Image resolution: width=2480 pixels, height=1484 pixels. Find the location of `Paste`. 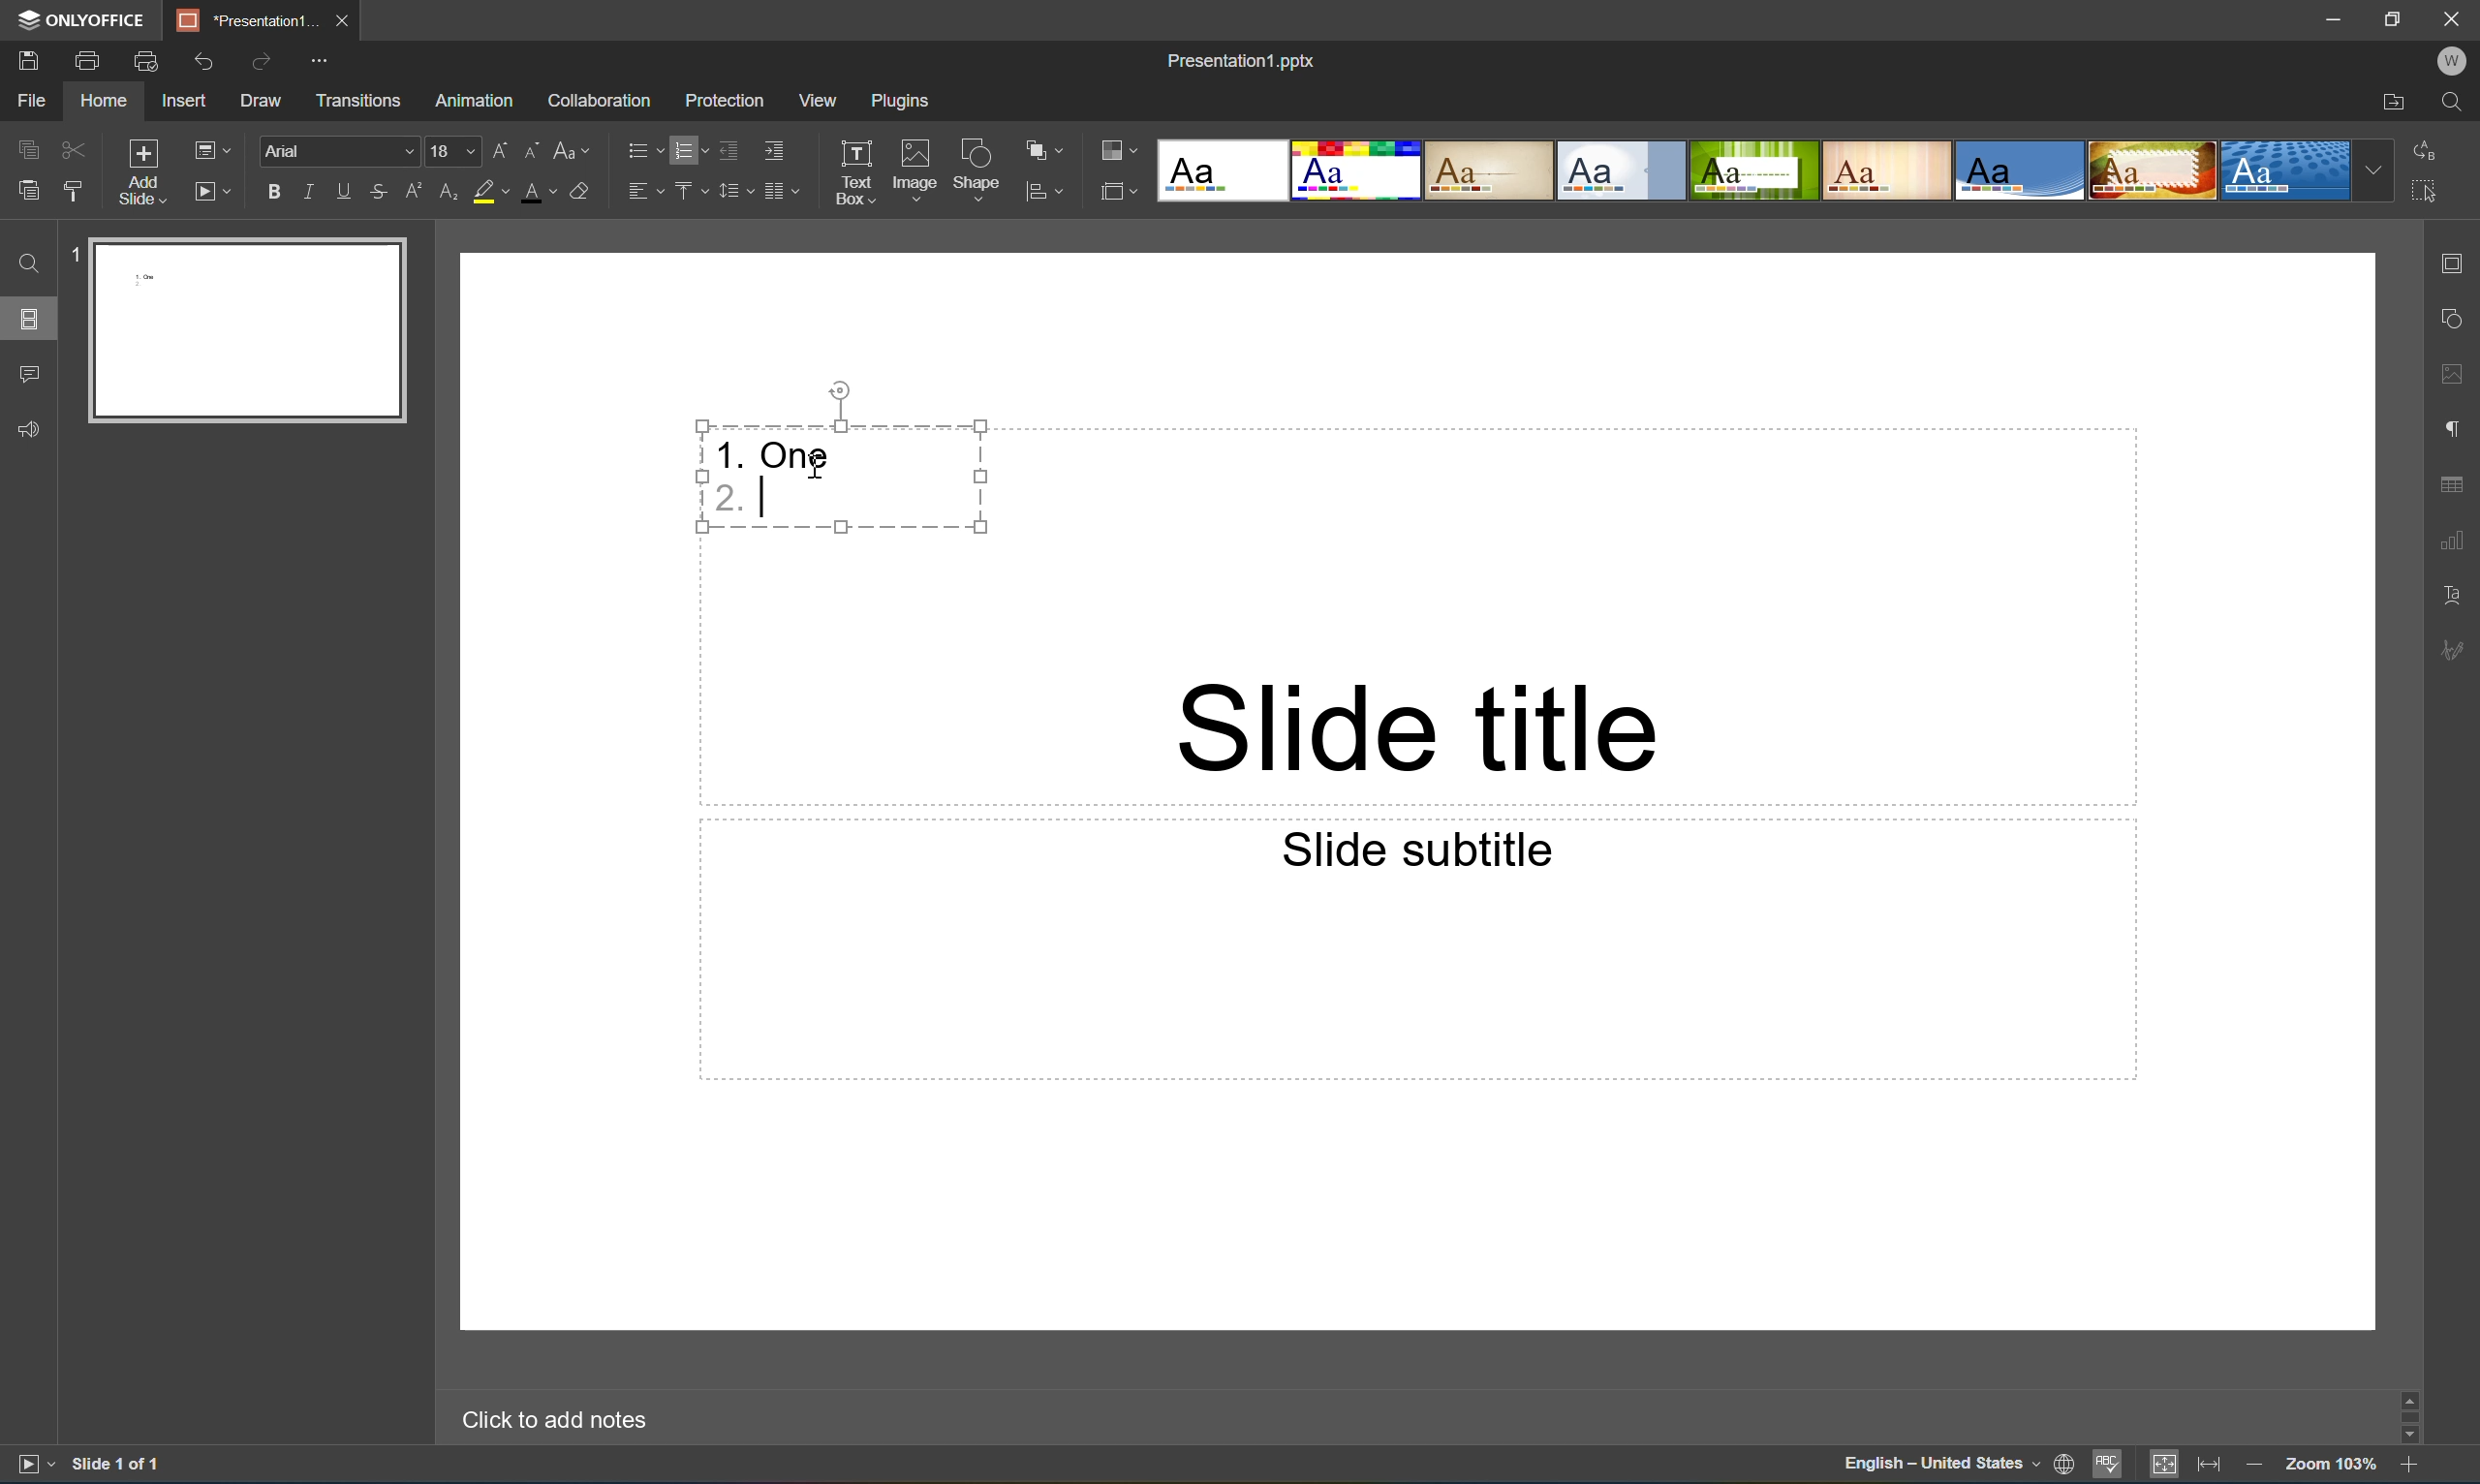

Paste is located at coordinates (28, 190).